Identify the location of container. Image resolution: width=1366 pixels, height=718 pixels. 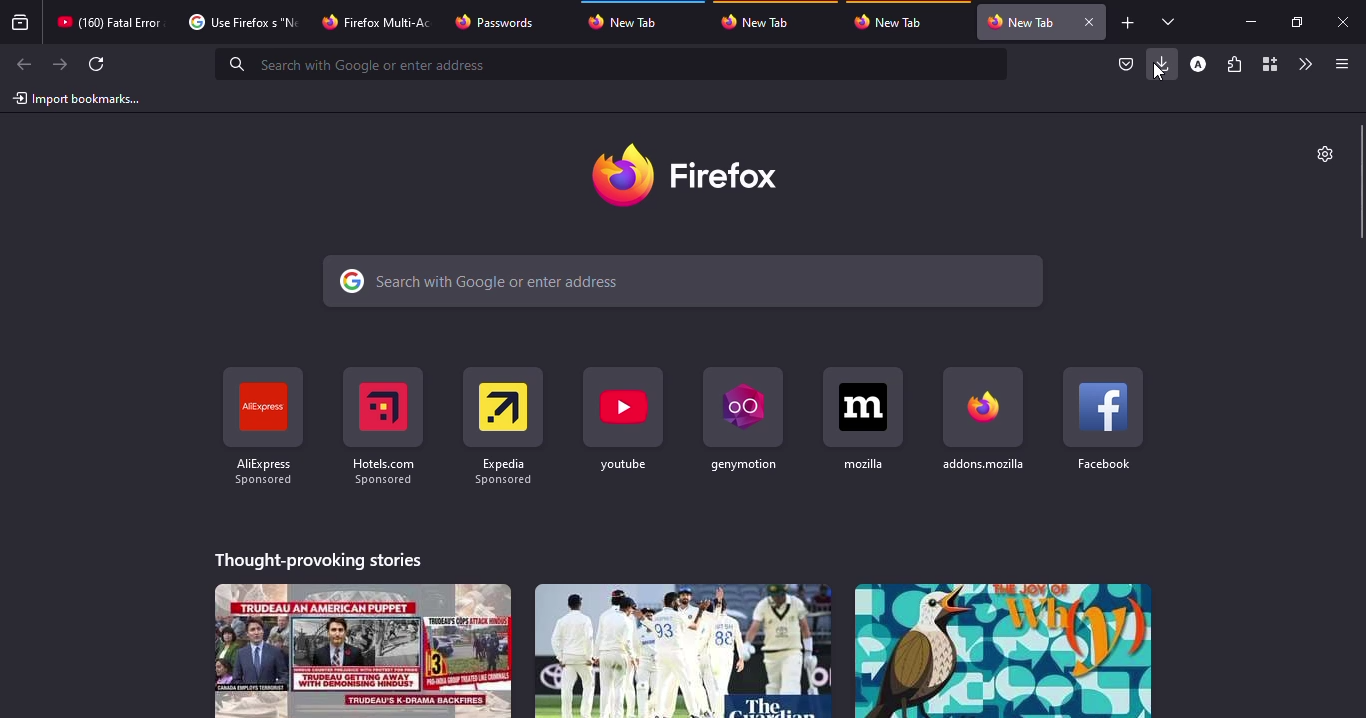
(1268, 65).